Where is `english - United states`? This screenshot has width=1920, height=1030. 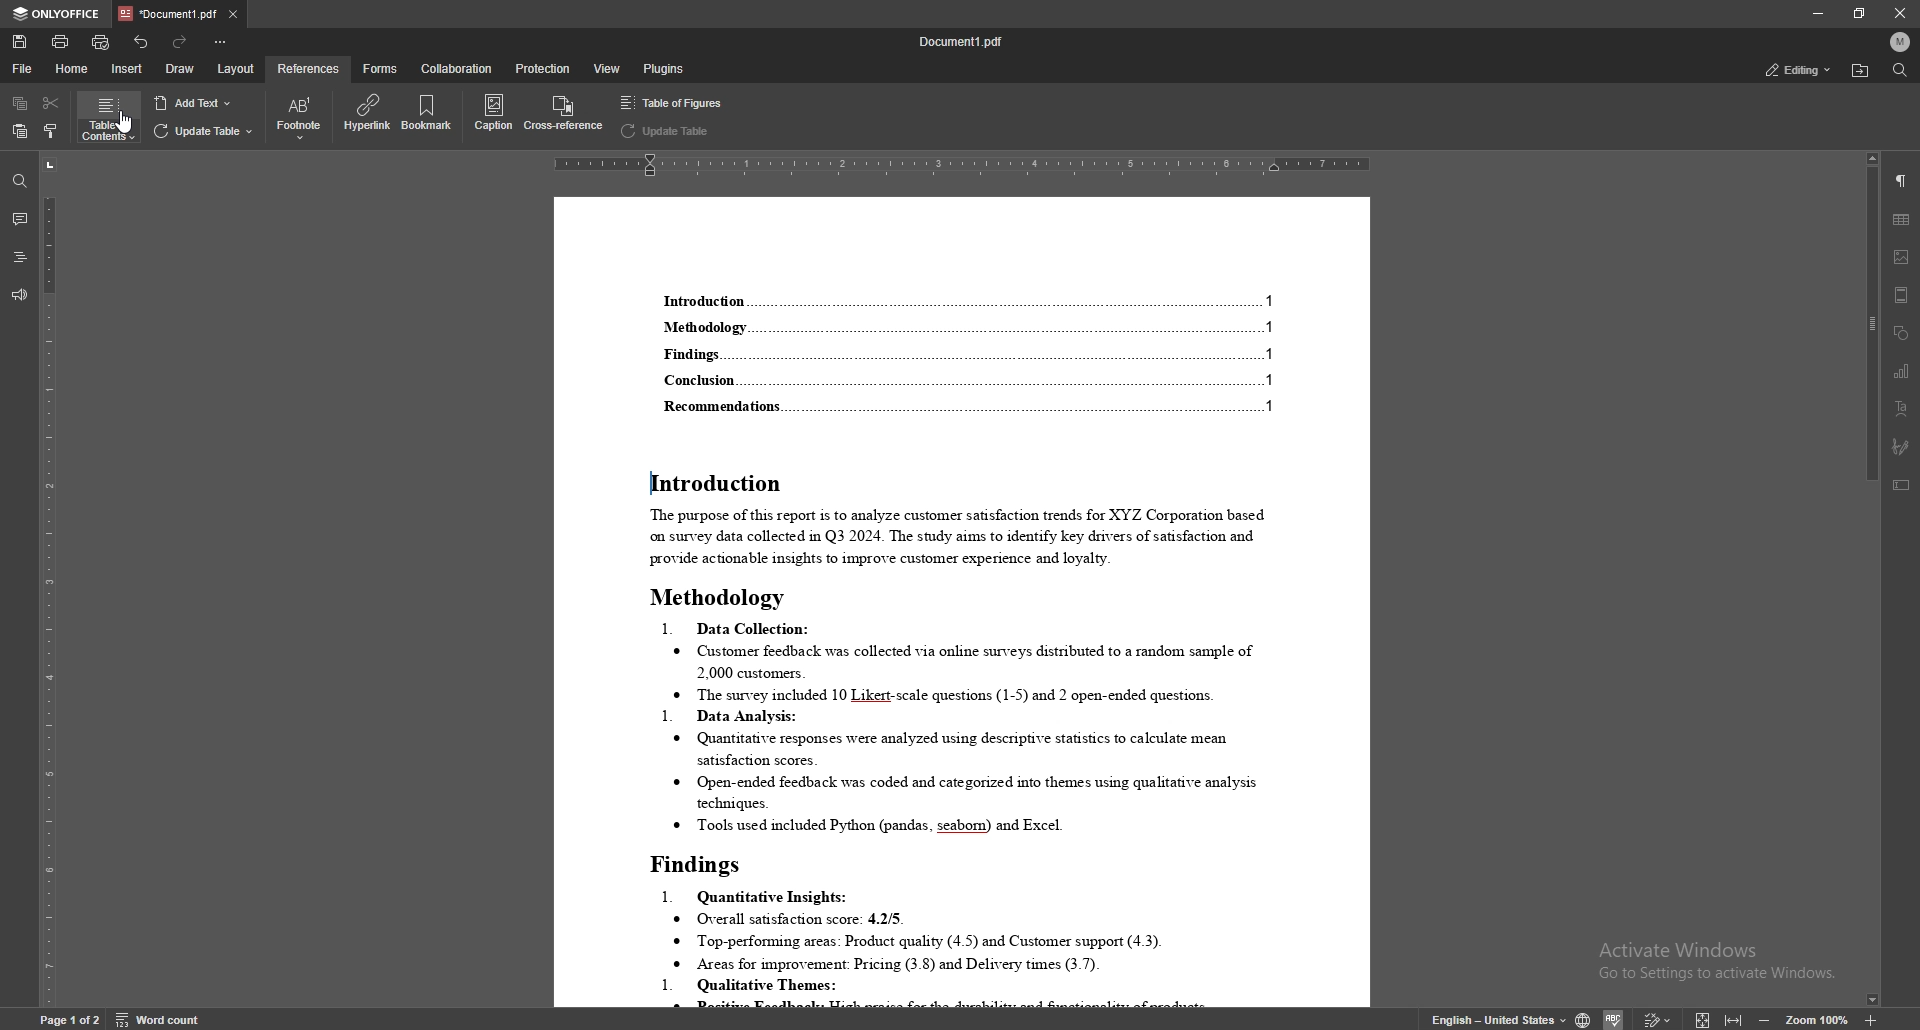 english - United states is located at coordinates (1500, 1020).